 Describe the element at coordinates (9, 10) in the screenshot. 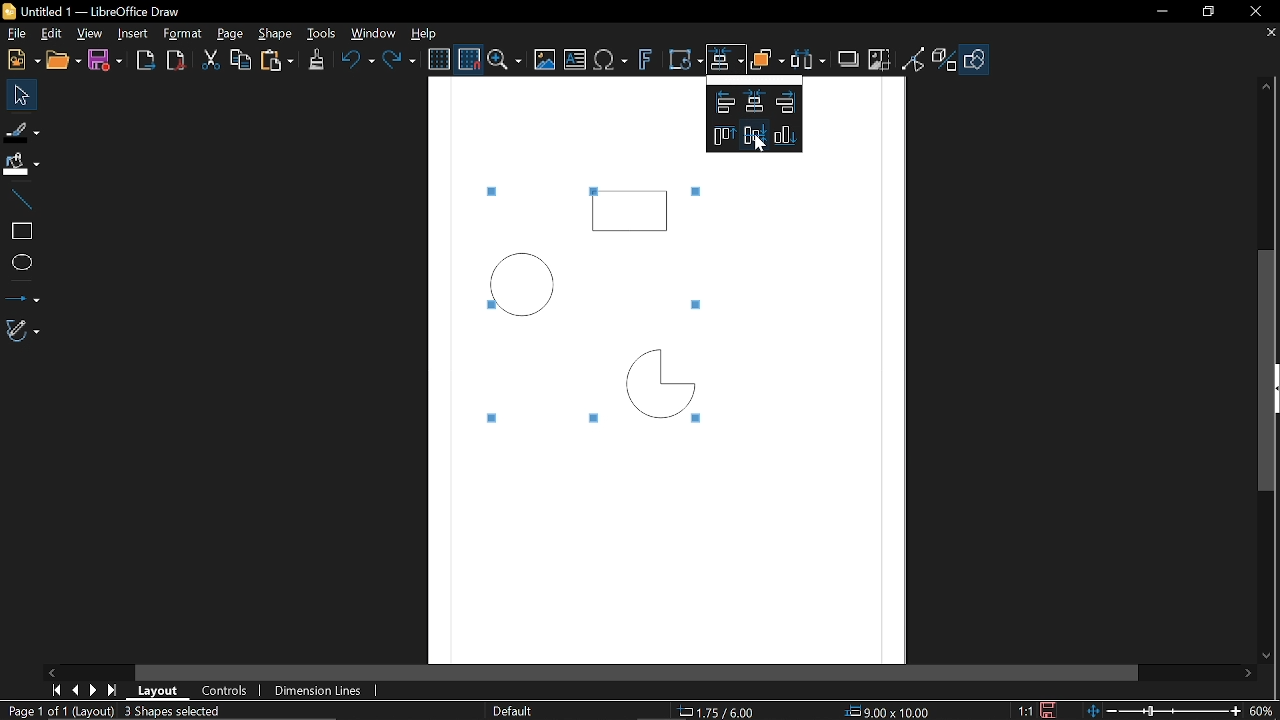

I see `Libreoffice Logo` at that location.